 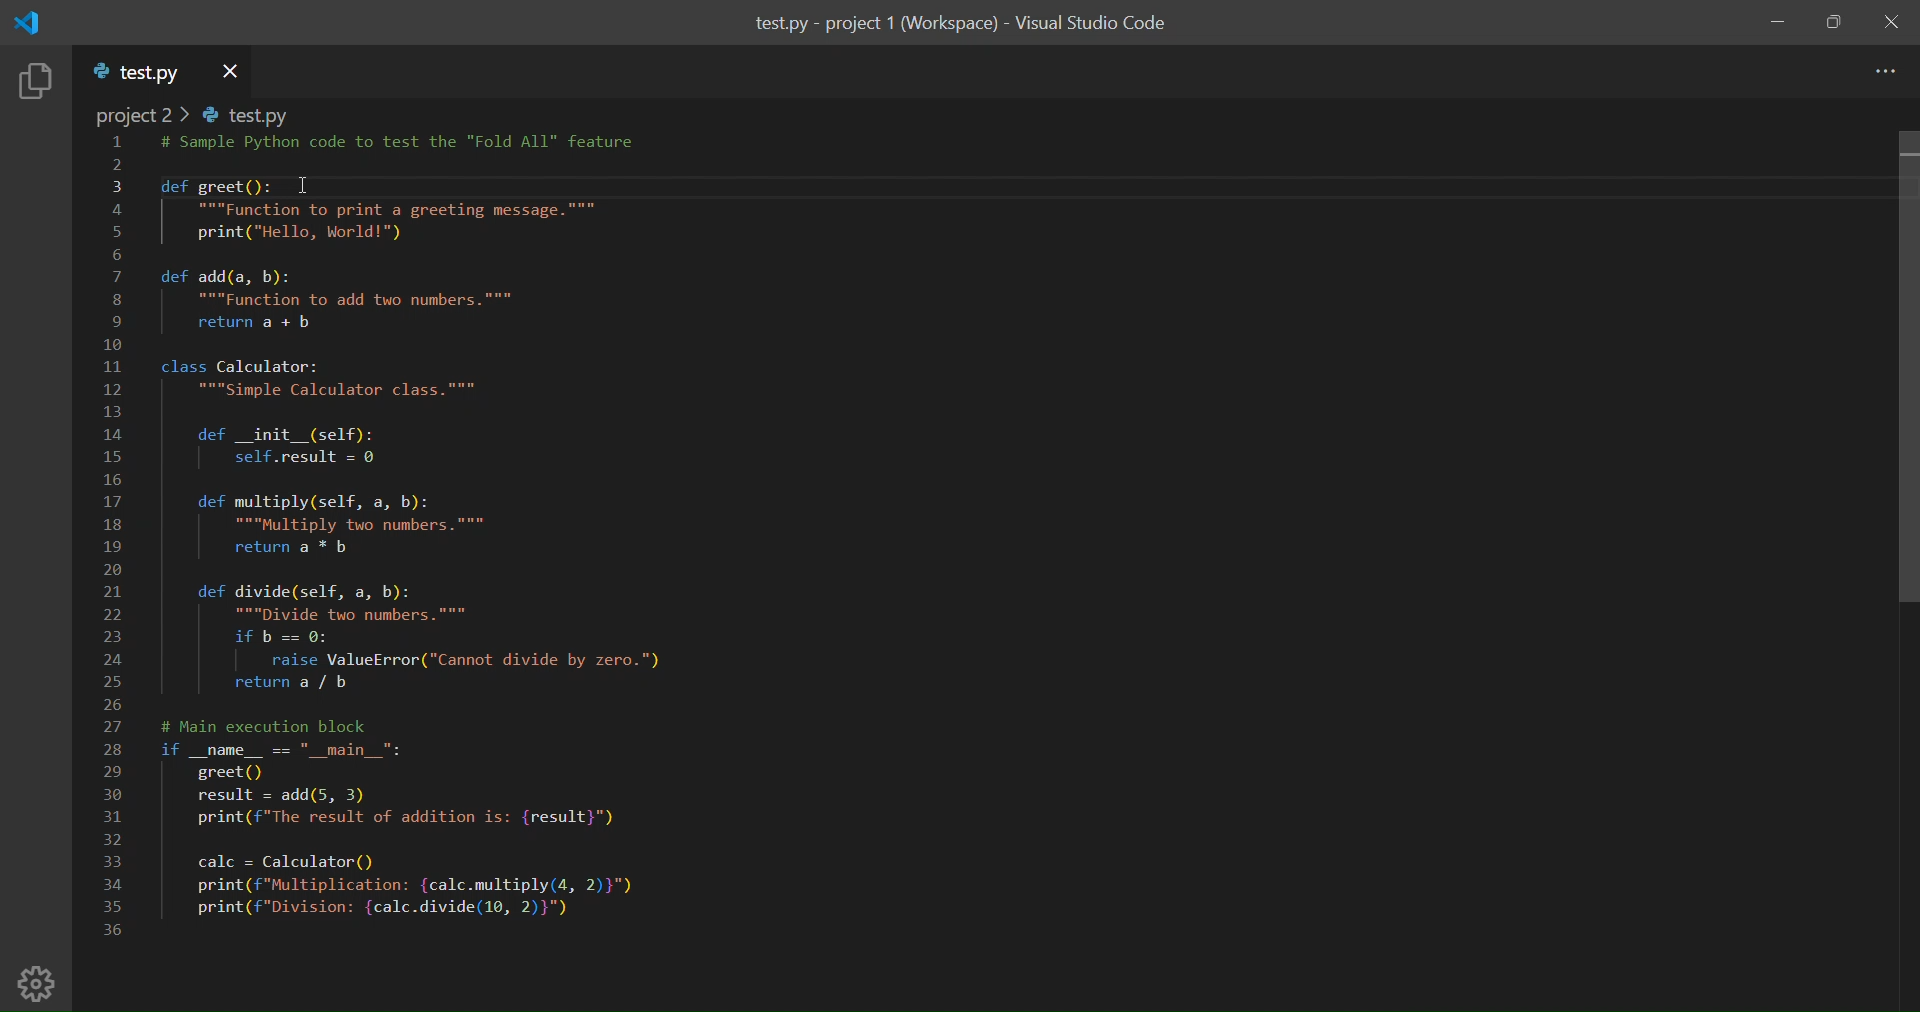 What do you see at coordinates (406, 145) in the screenshot?
I see `Sample python codeto test the 'Fold All' feature` at bounding box center [406, 145].